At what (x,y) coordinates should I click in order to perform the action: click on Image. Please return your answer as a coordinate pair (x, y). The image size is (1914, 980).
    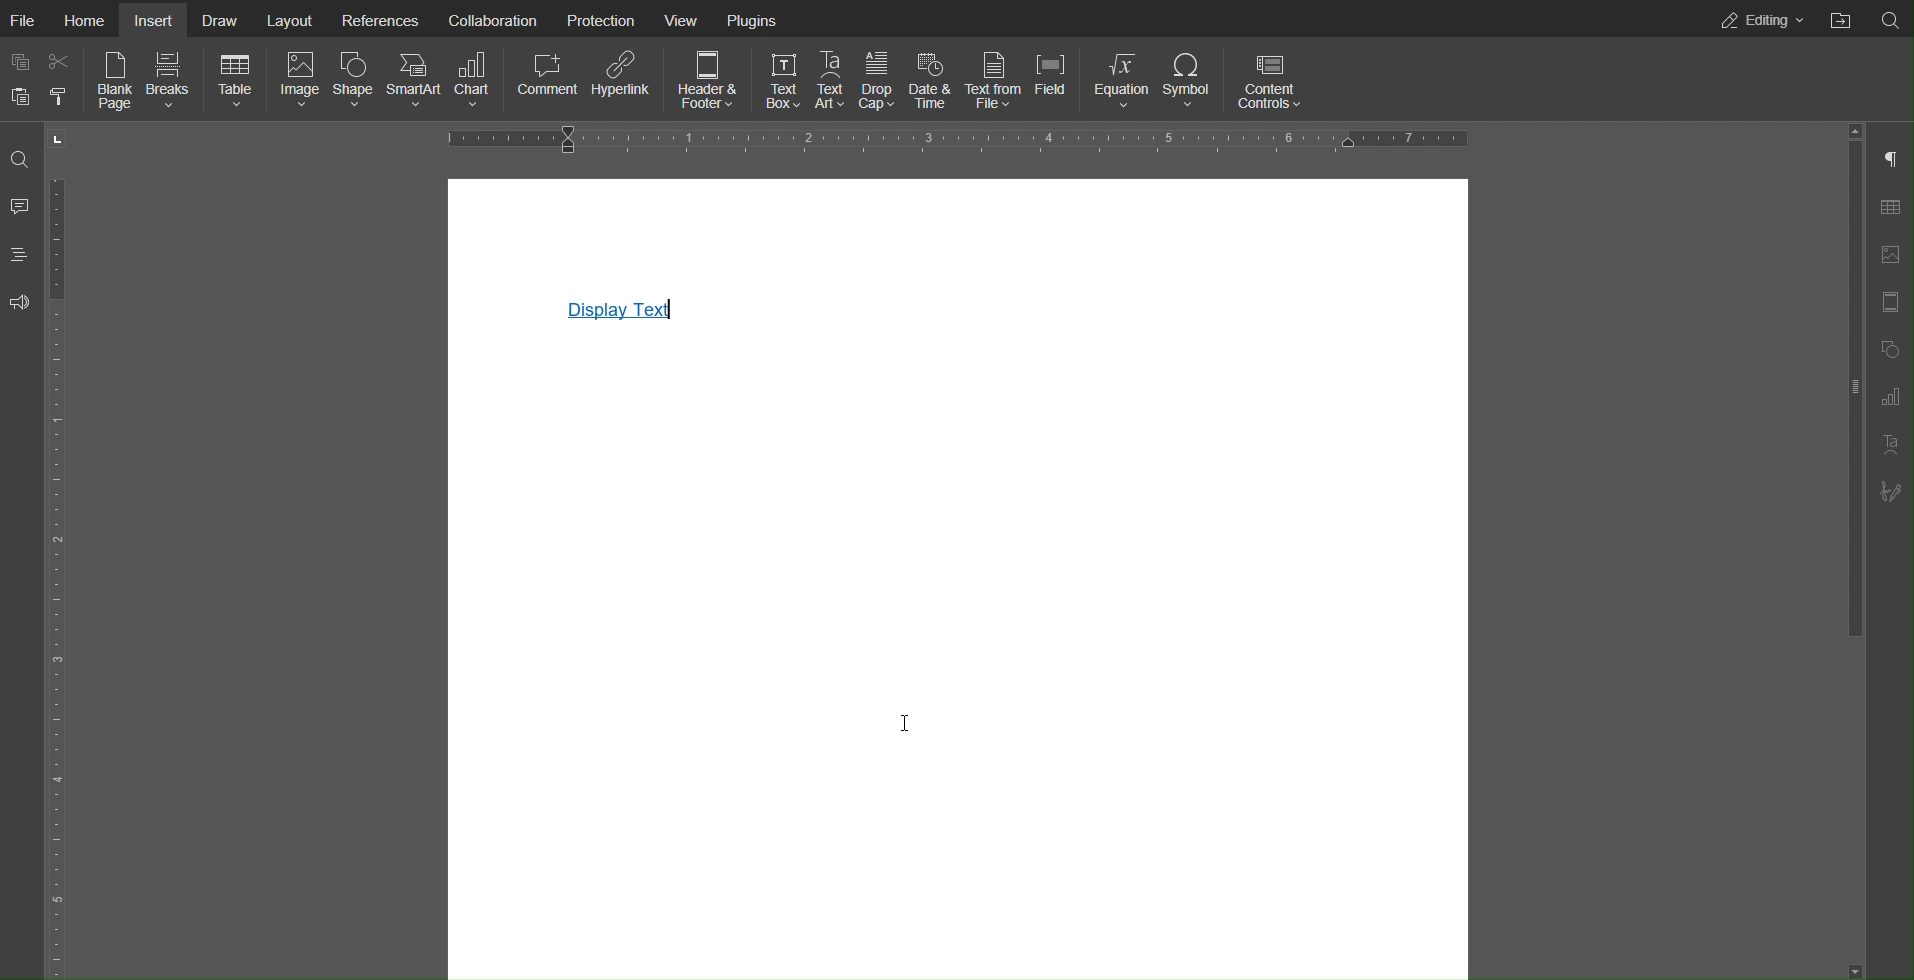
    Looking at the image, I should click on (301, 81).